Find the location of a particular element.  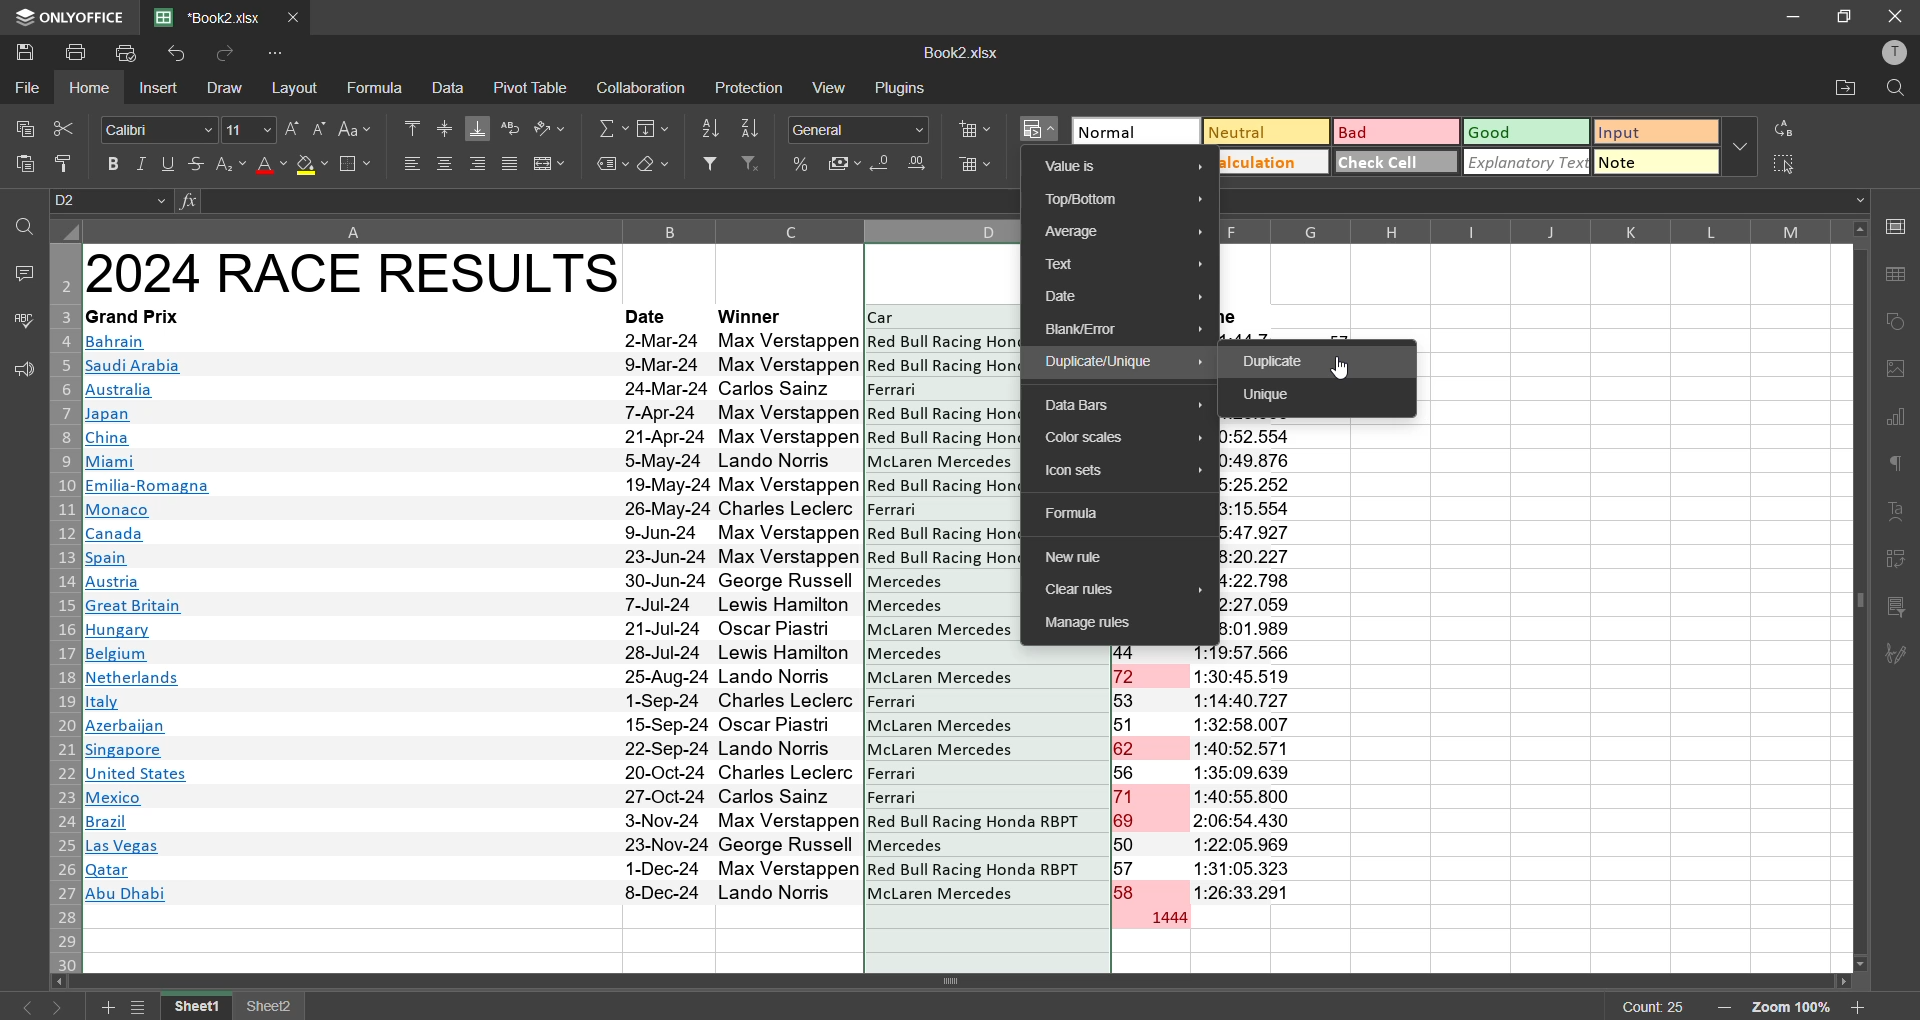

open location is located at coordinates (1841, 92).